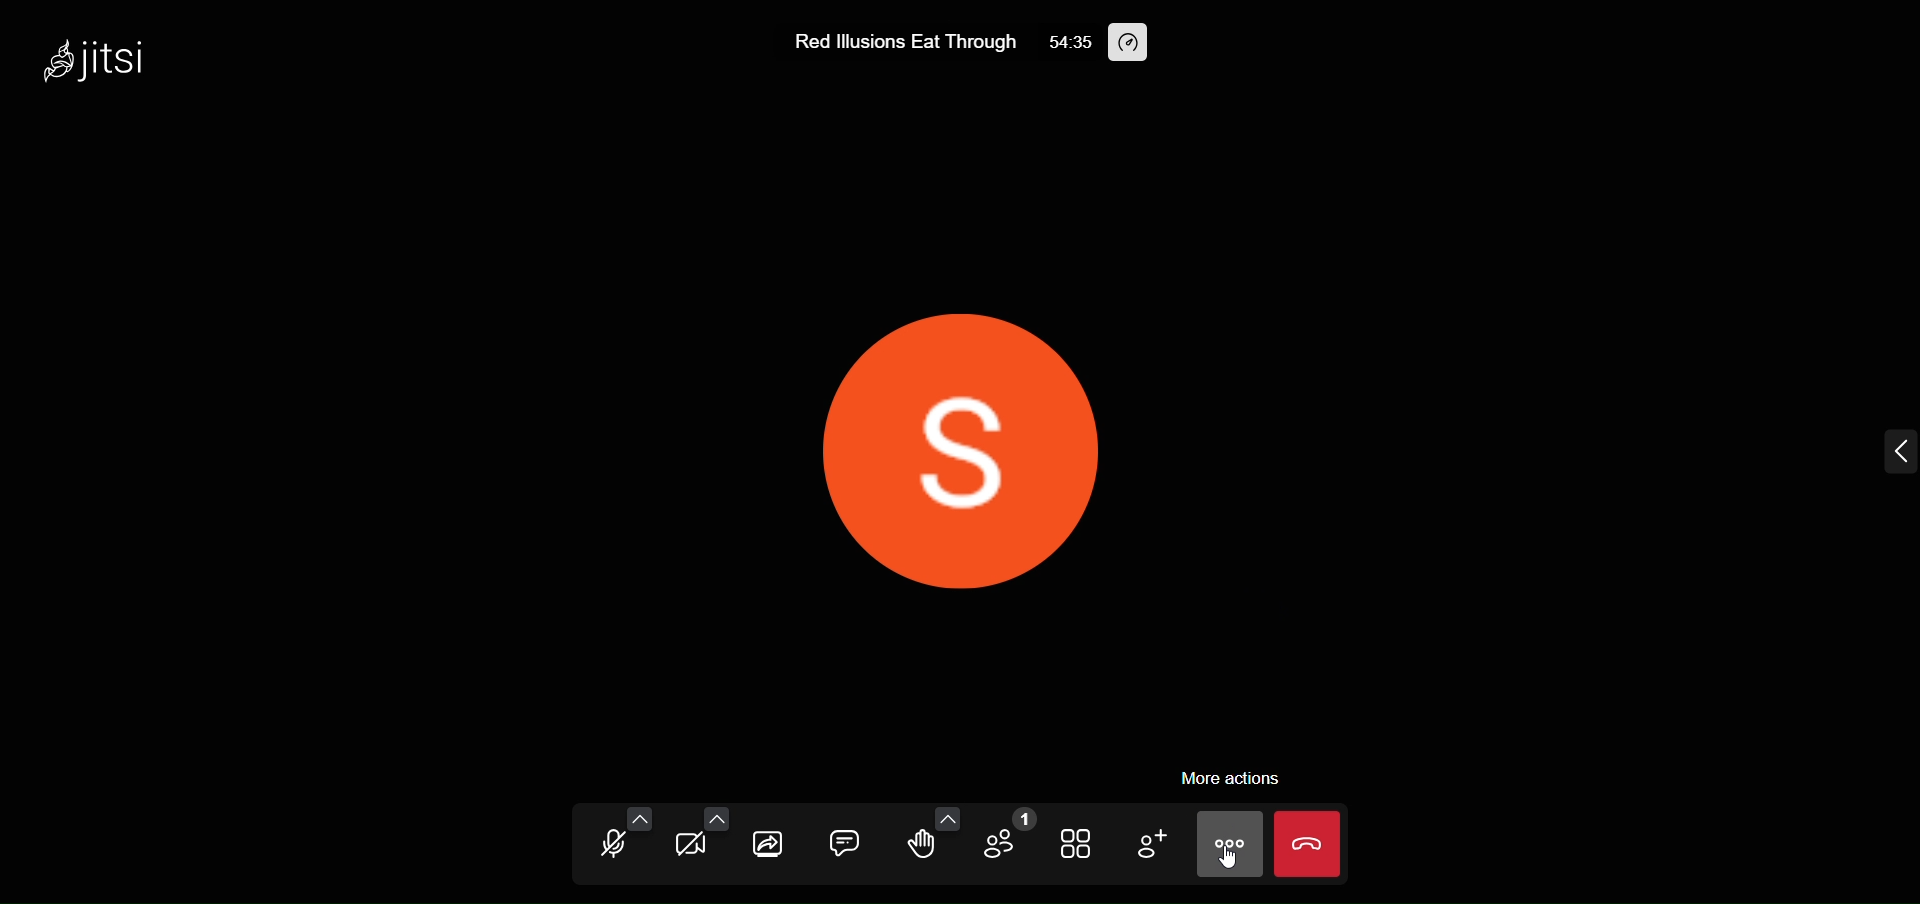  I want to click on performance, so click(1132, 42).